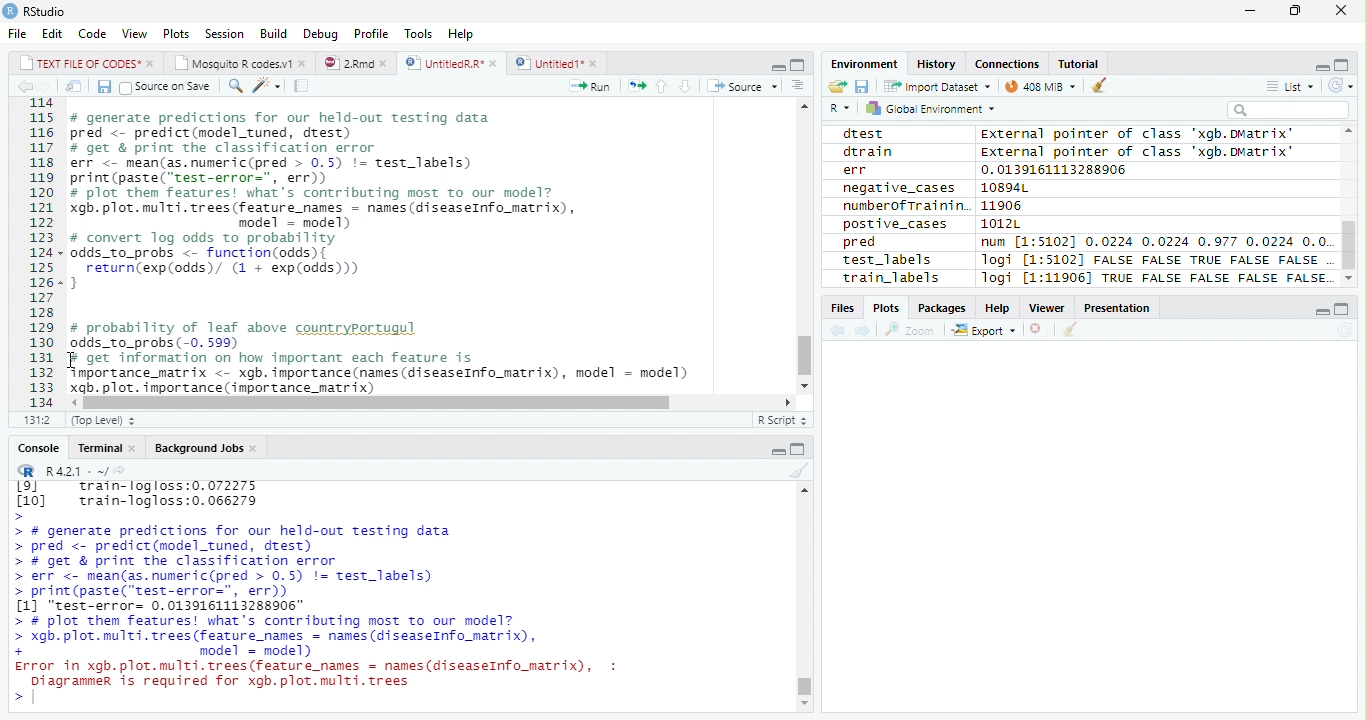  Describe the element at coordinates (356, 63) in the screenshot. I see `2.Rmd` at that location.